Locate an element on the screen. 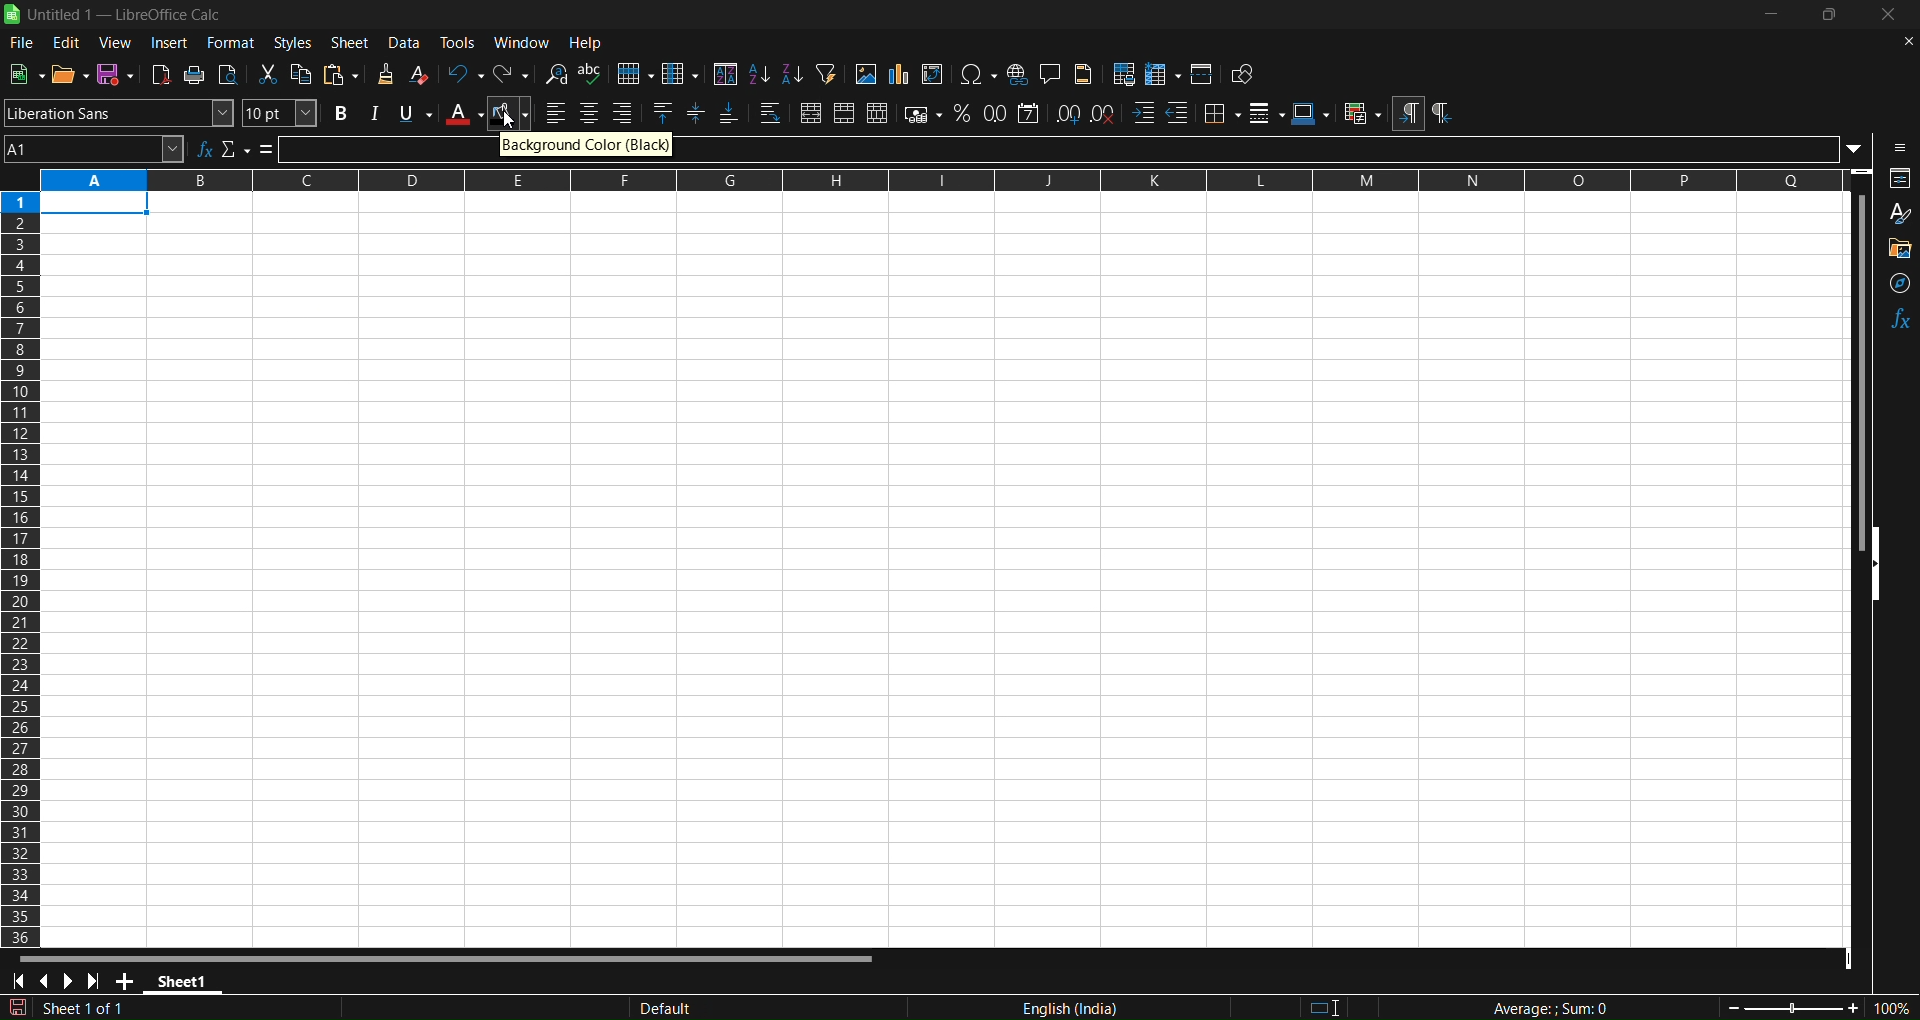  rows is located at coordinates (918, 175).